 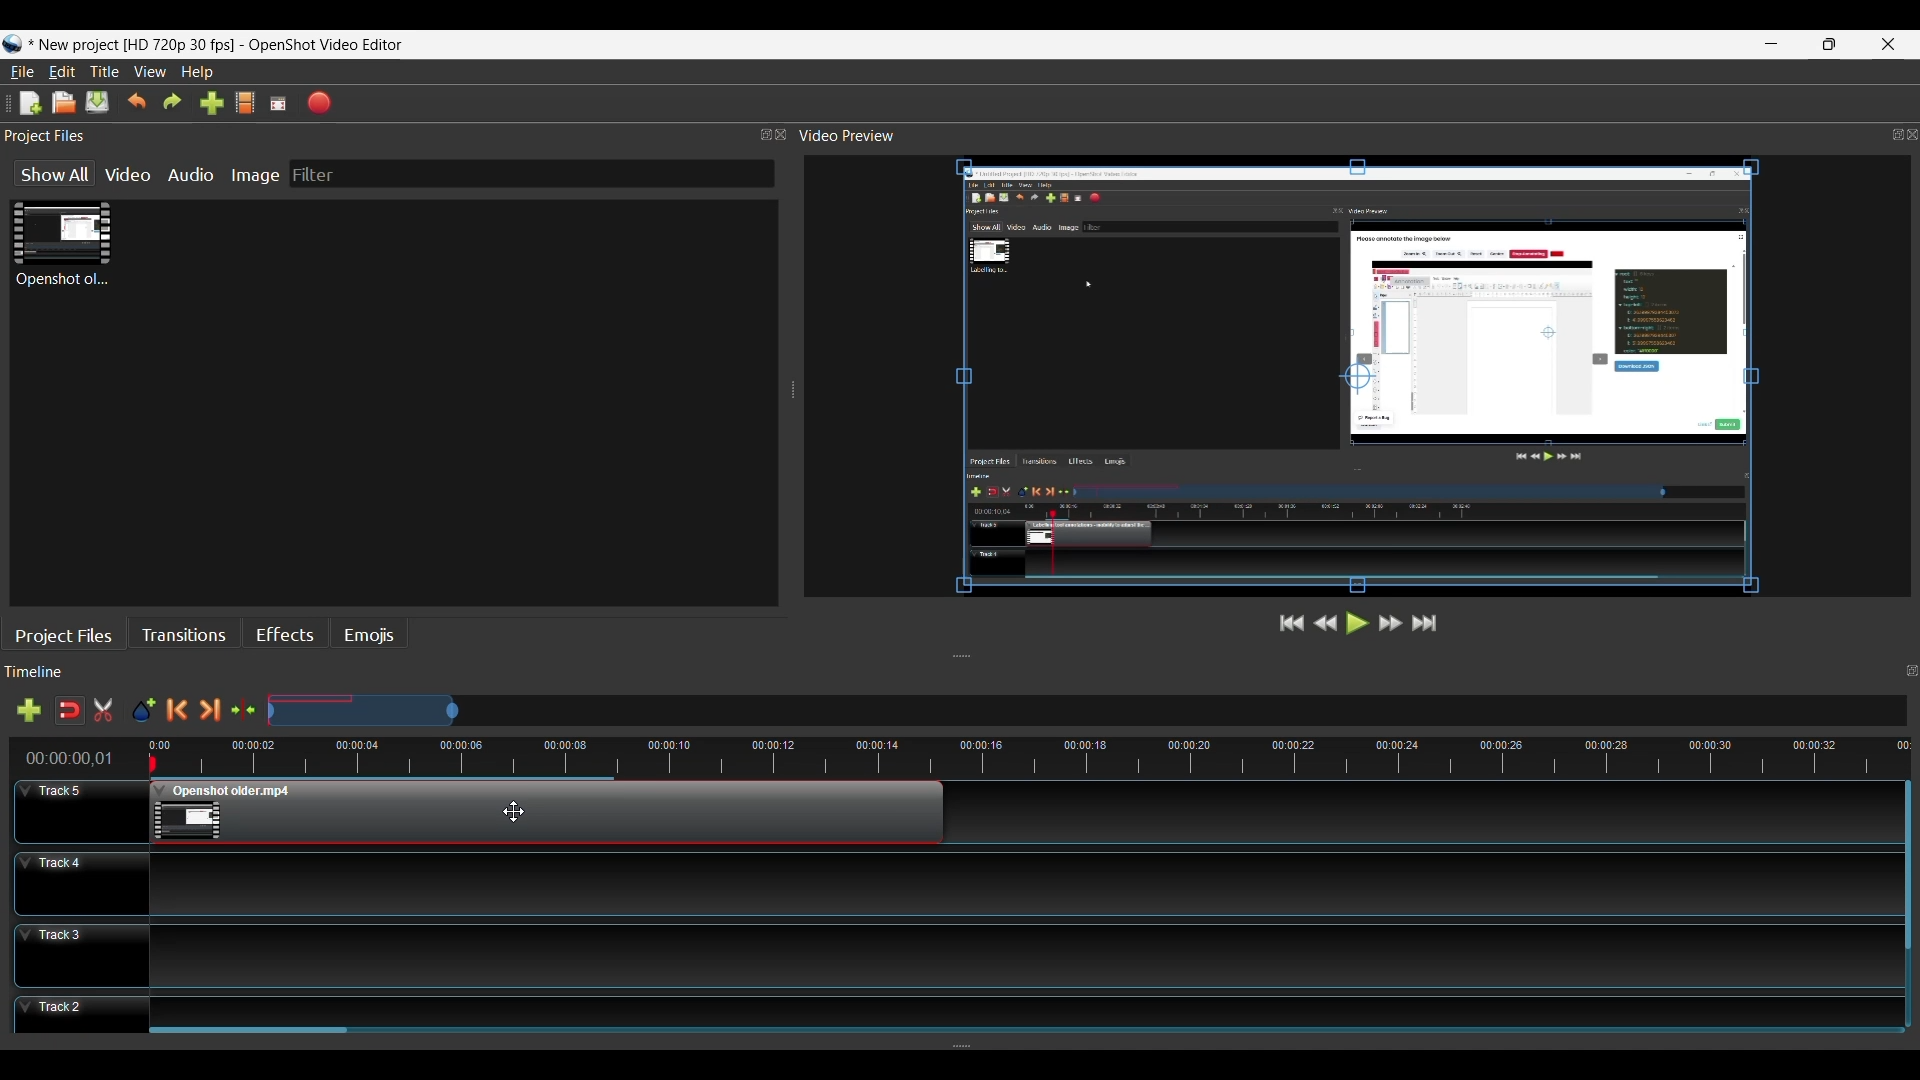 What do you see at coordinates (188, 177) in the screenshot?
I see `Audio` at bounding box center [188, 177].